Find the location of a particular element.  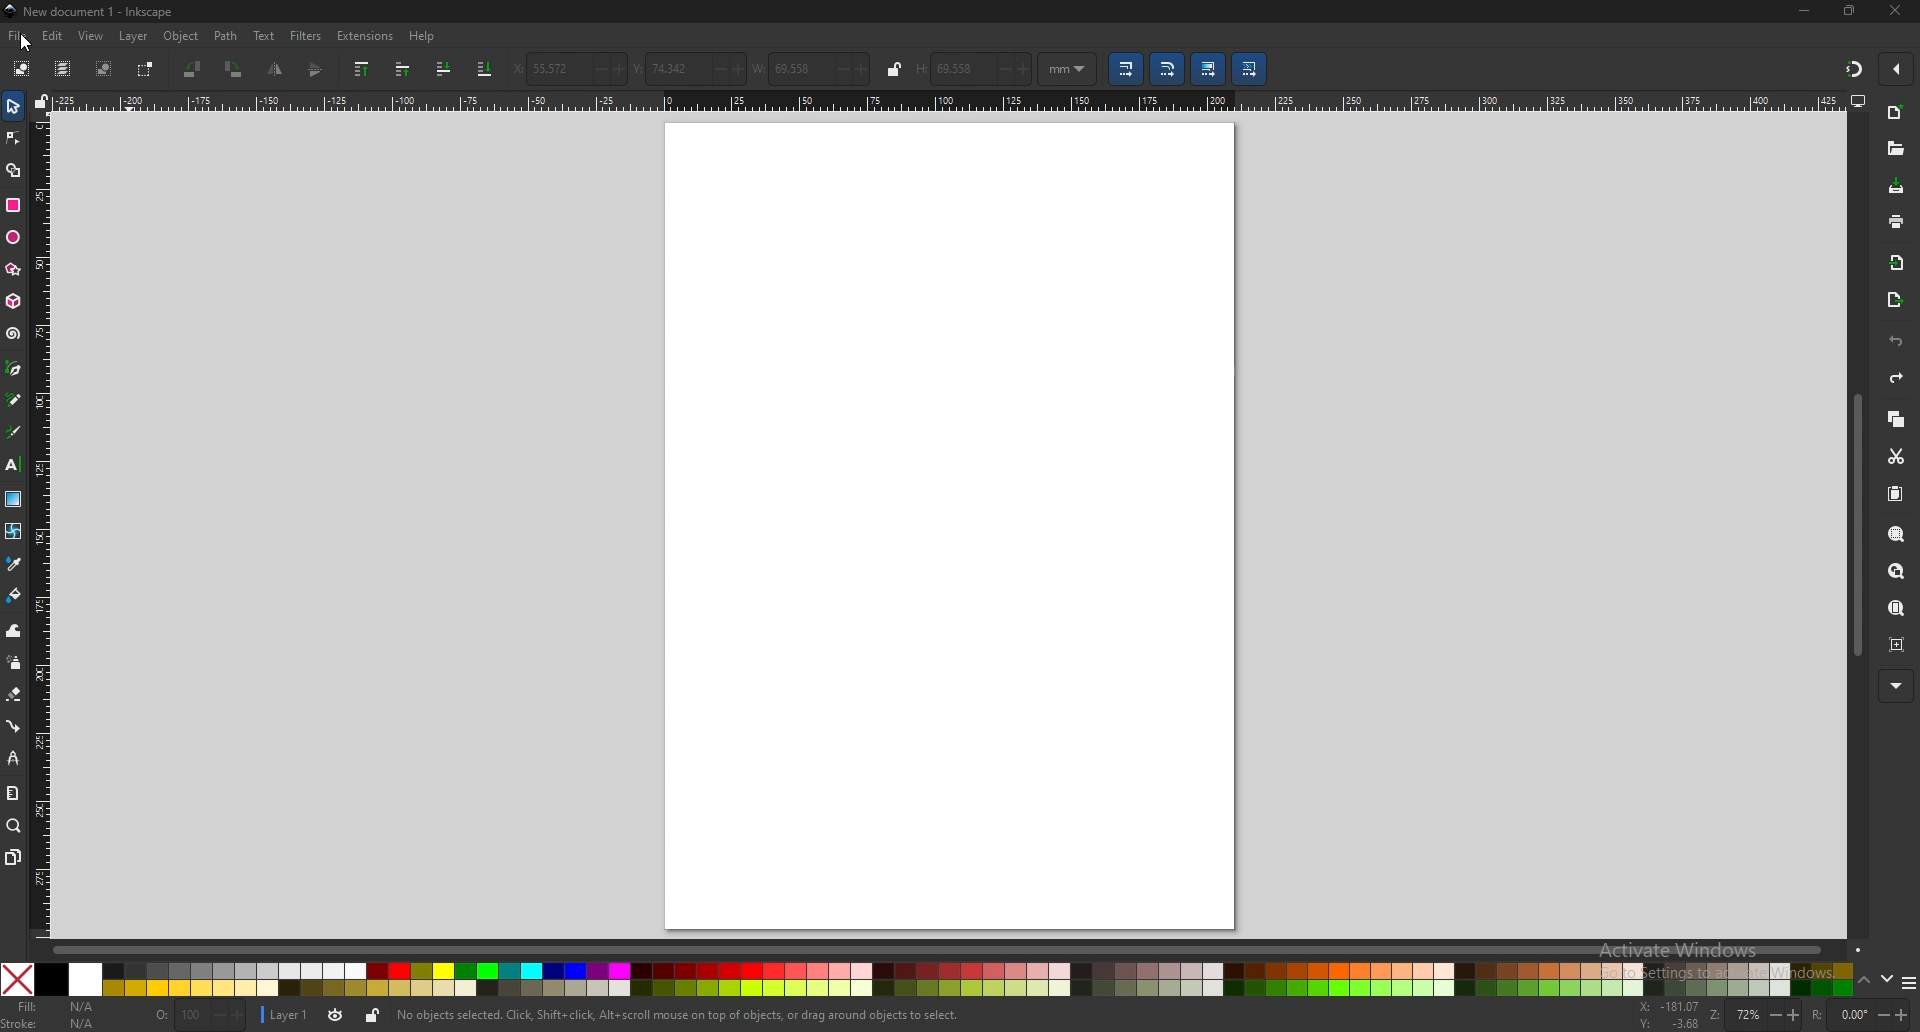

rotate 90 ccw is located at coordinates (194, 69).